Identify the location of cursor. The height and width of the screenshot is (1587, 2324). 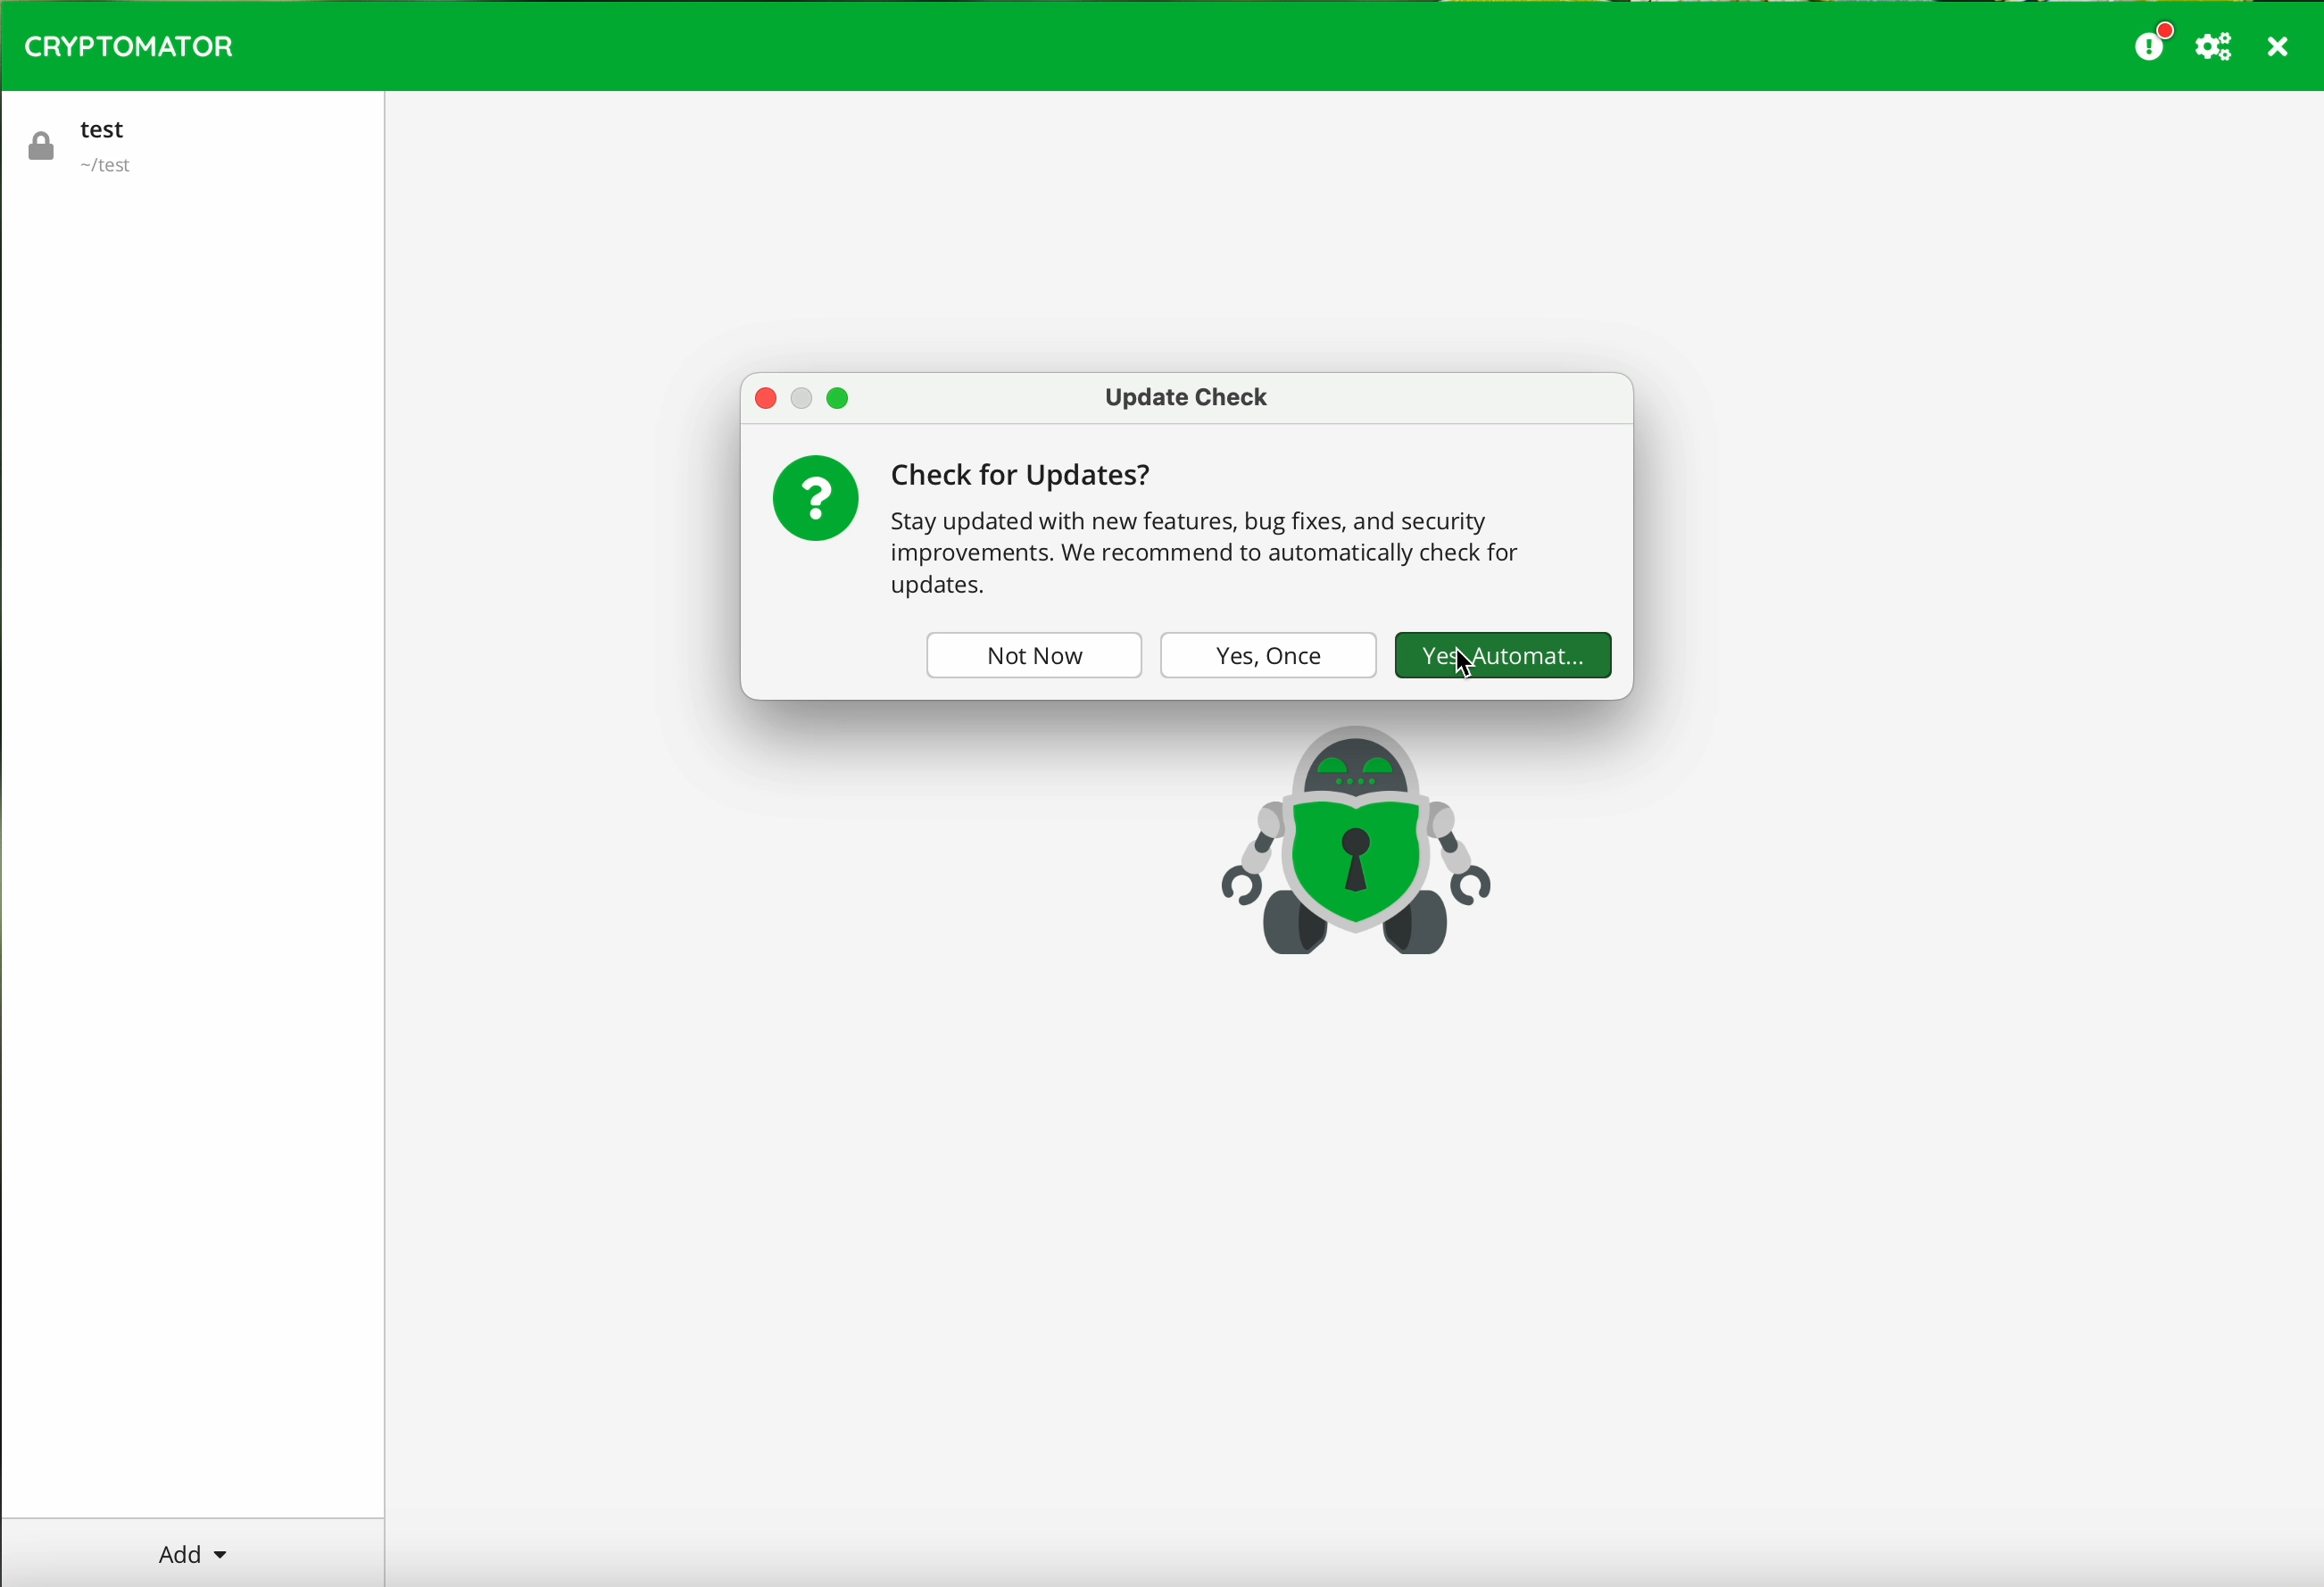
(1461, 667).